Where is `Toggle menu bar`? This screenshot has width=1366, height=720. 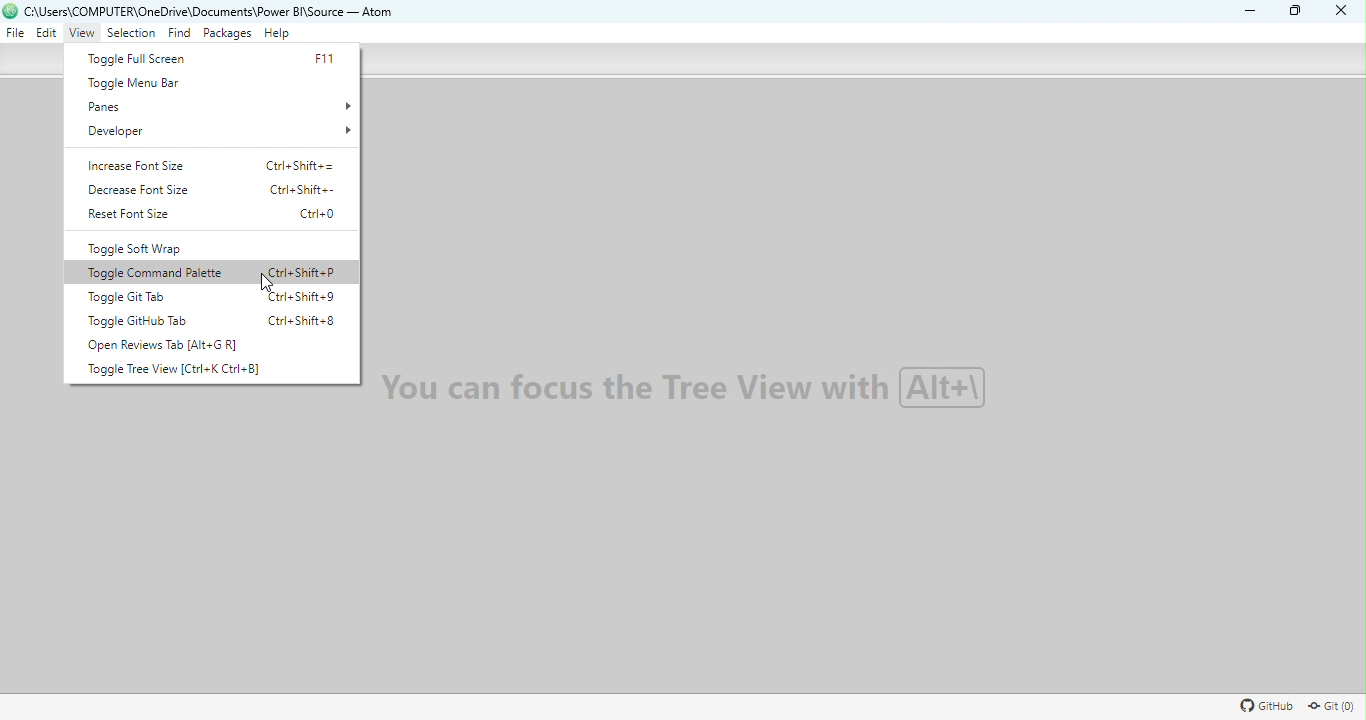
Toggle menu bar is located at coordinates (197, 83).